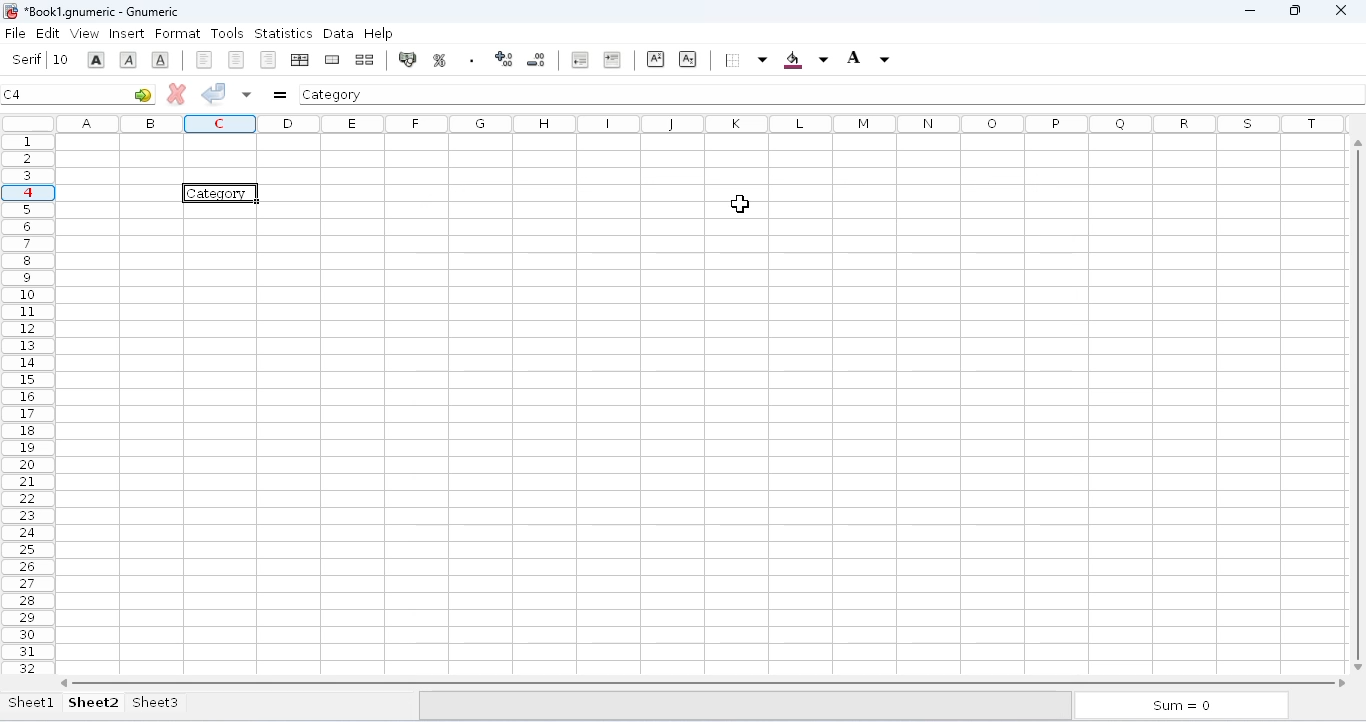  Describe the element at coordinates (1295, 11) in the screenshot. I see `maximize` at that location.